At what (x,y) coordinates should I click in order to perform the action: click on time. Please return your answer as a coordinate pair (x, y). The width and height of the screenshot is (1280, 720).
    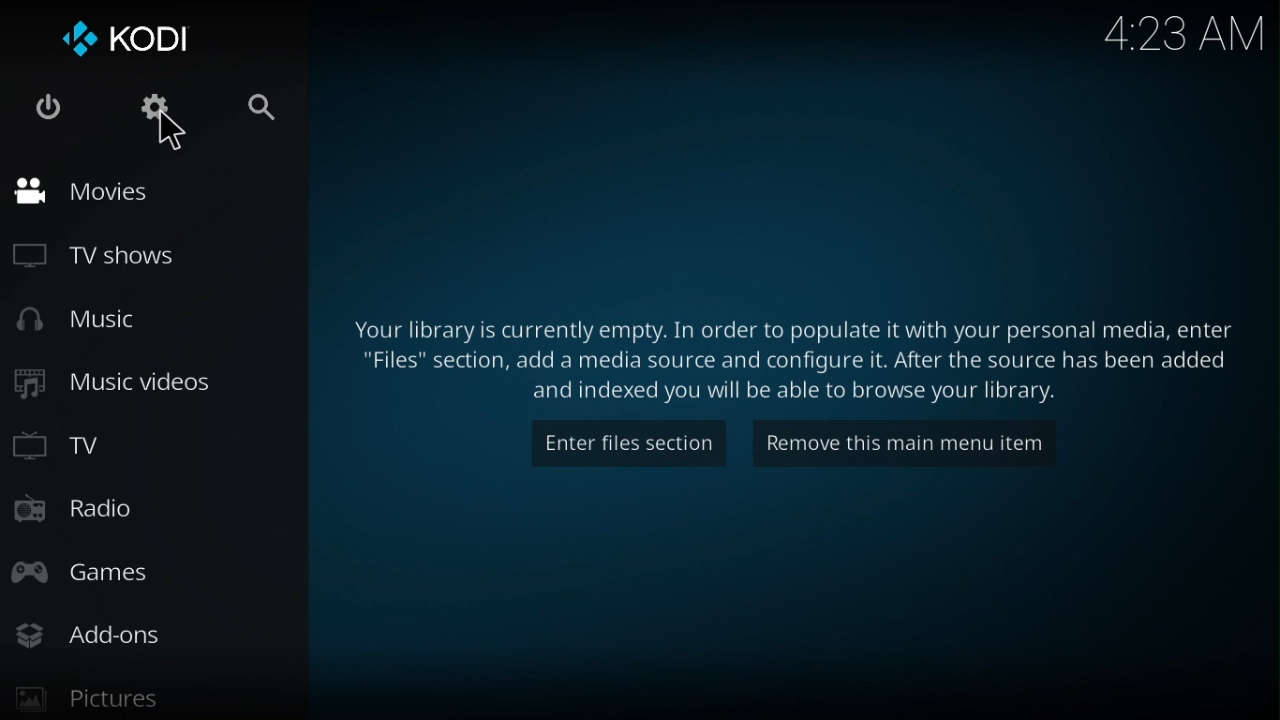
    Looking at the image, I should click on (1184, 32).